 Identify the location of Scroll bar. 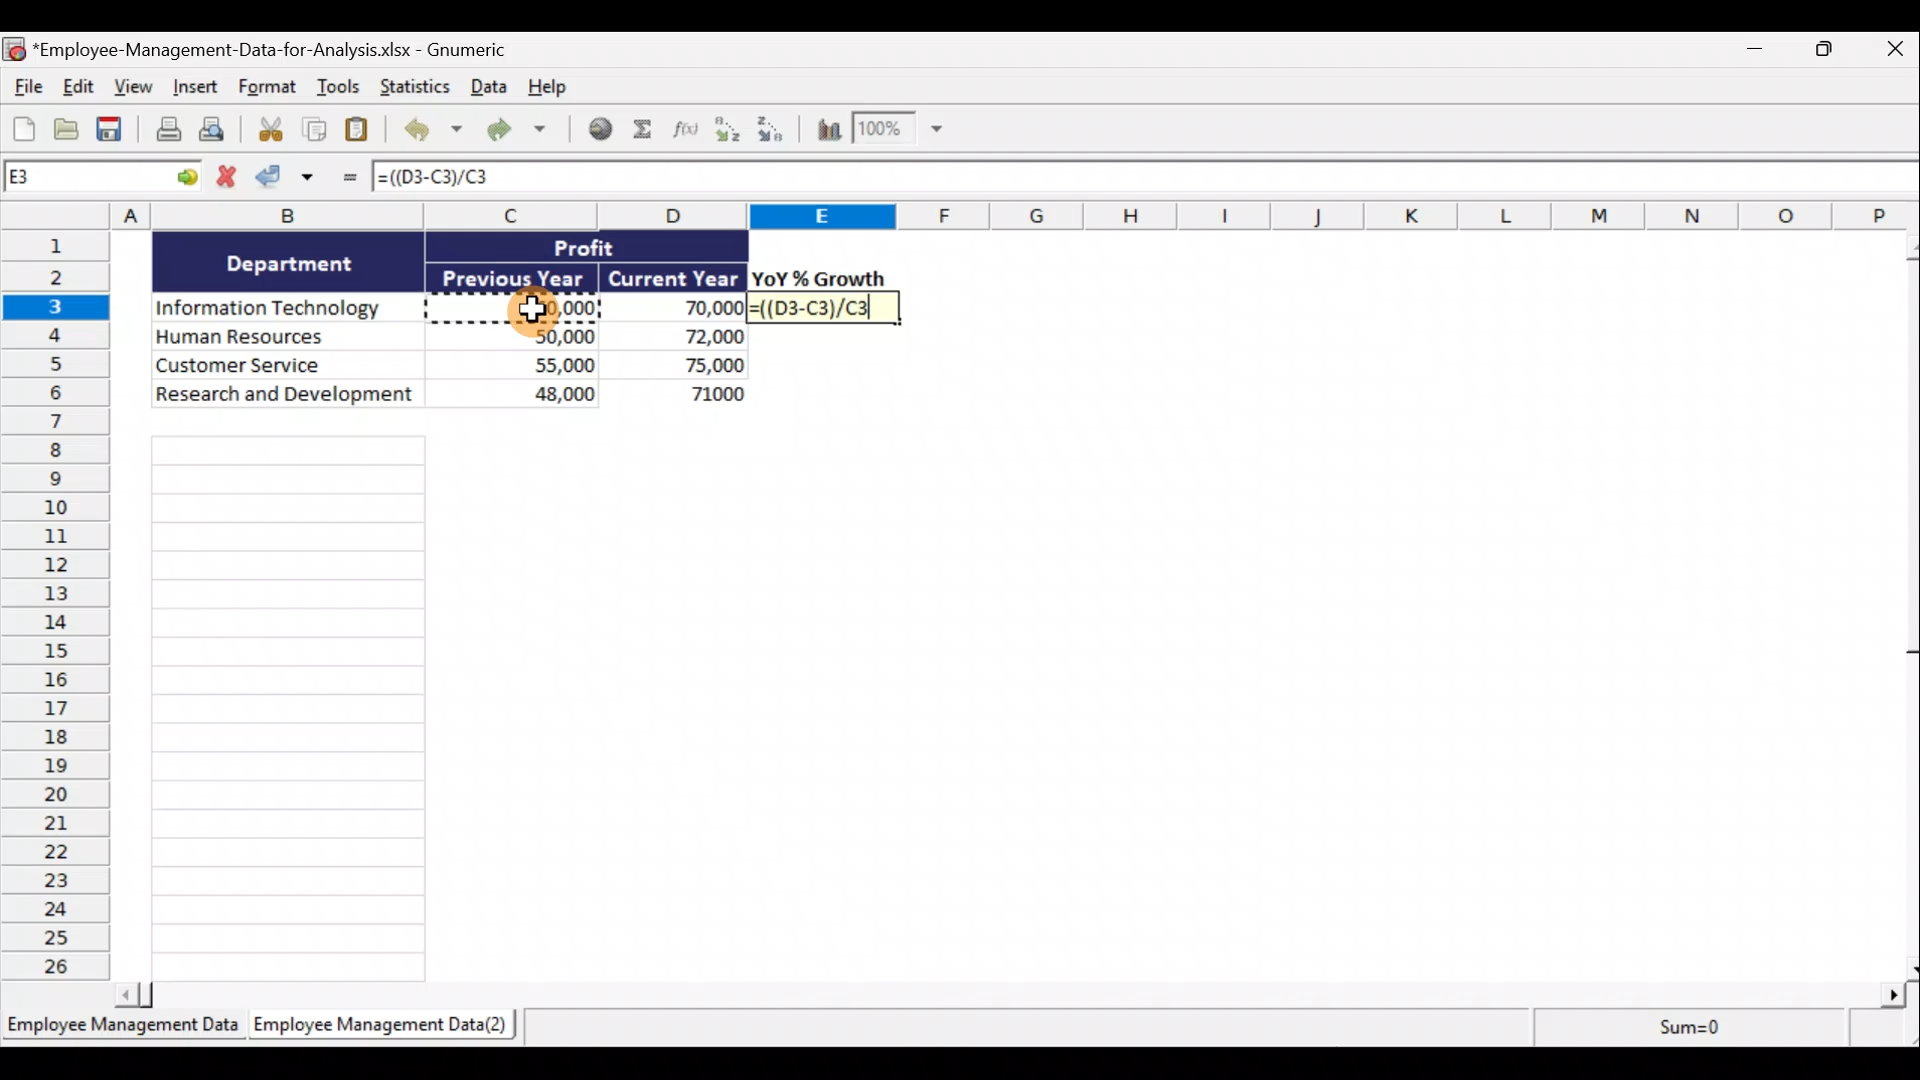
(1010, 998).